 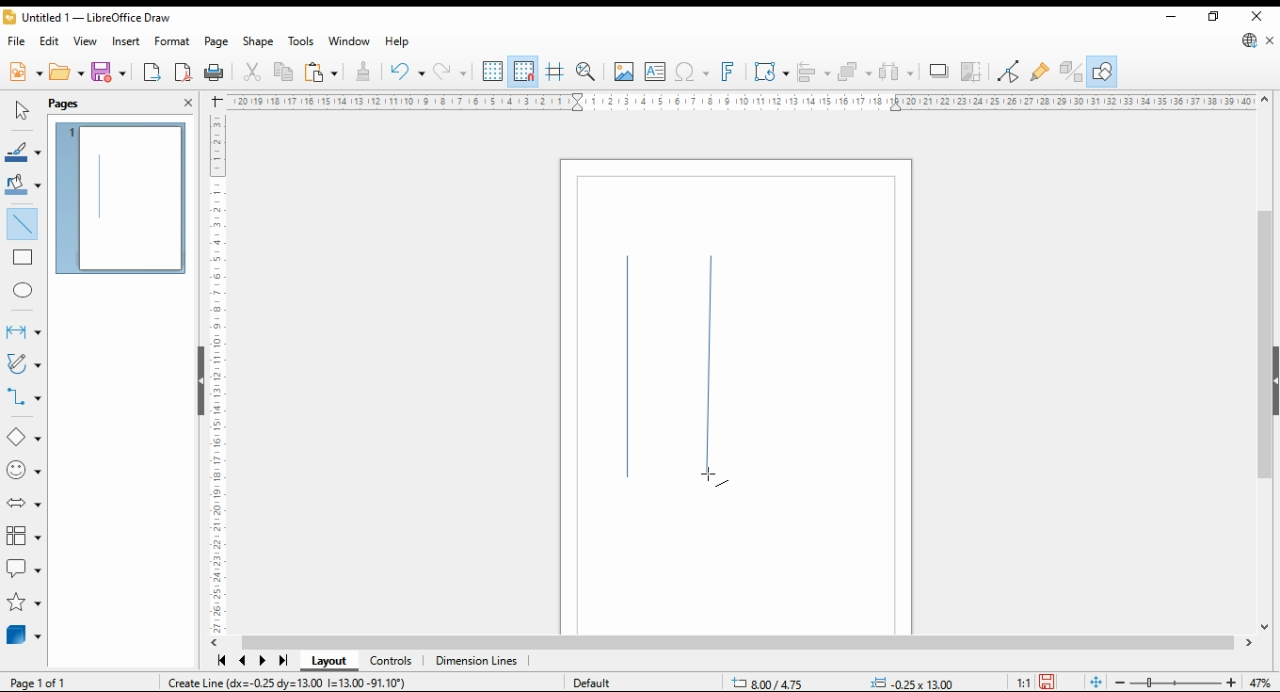 What do you see at coordinates (452, 72) in the screenshot?
I see `undo` at bounding box center [452, 72].